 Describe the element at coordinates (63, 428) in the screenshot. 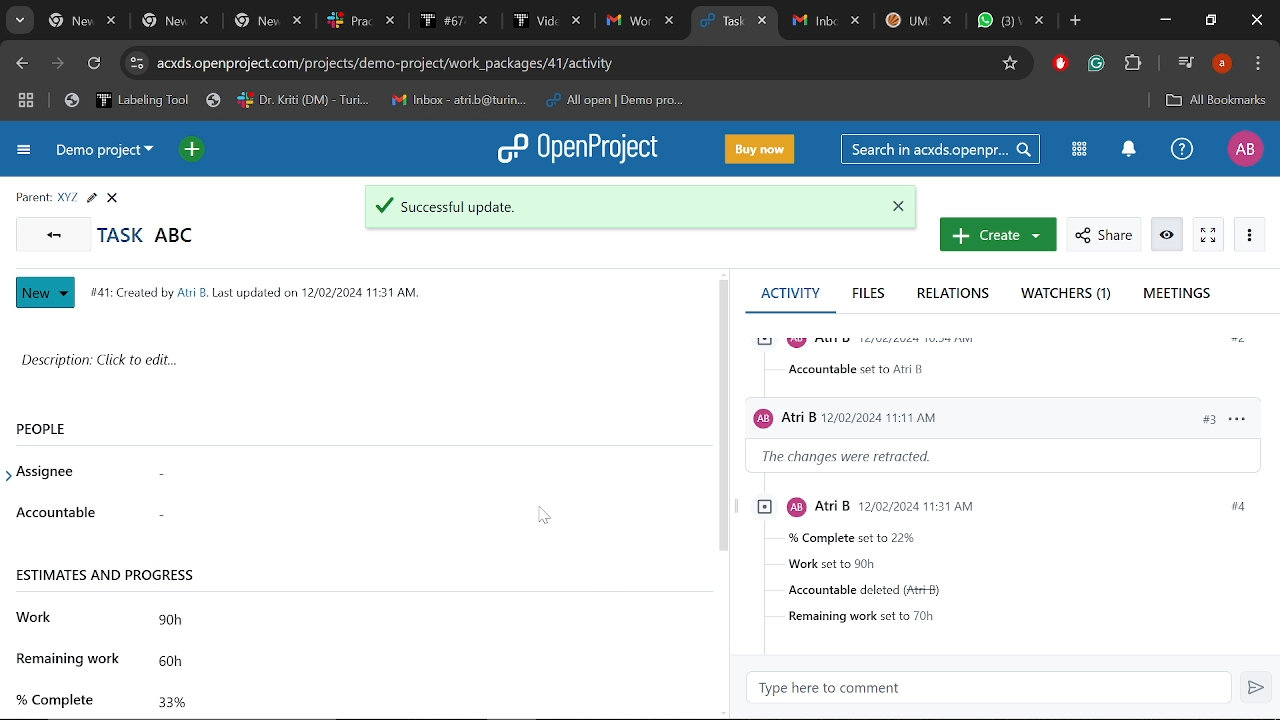

I see `People` at that location.